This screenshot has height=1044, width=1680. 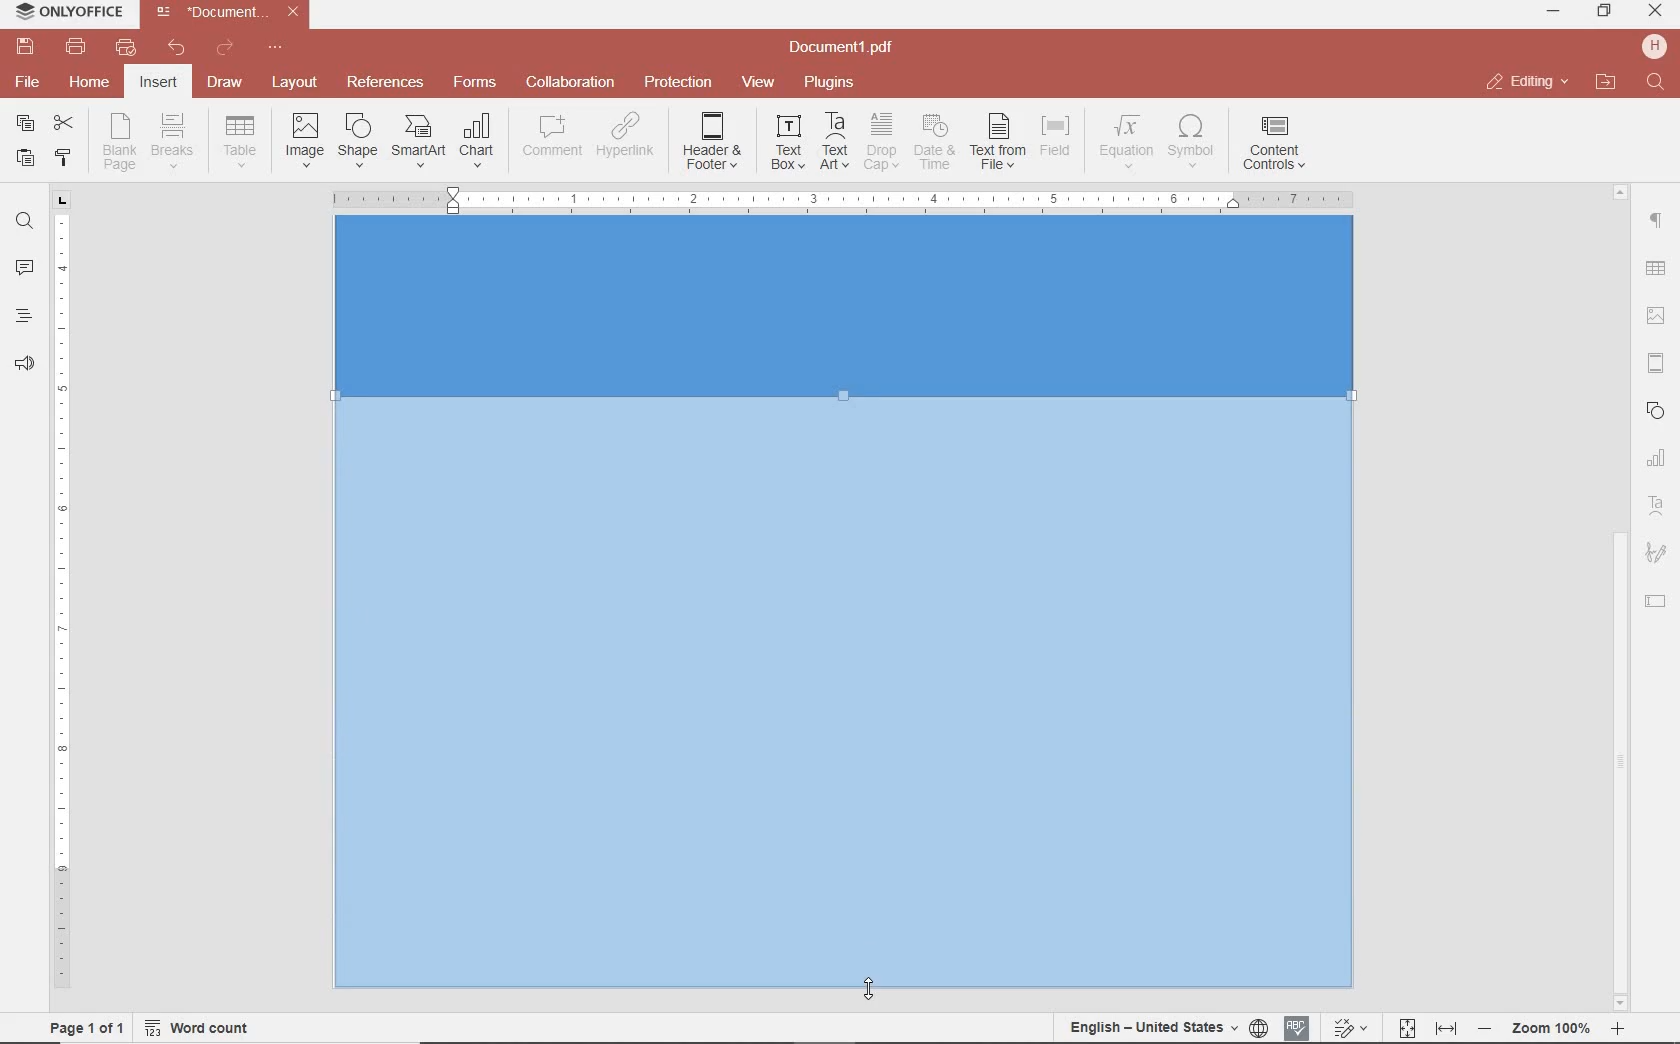 I want to click on heading, so click(x=24, y=315).